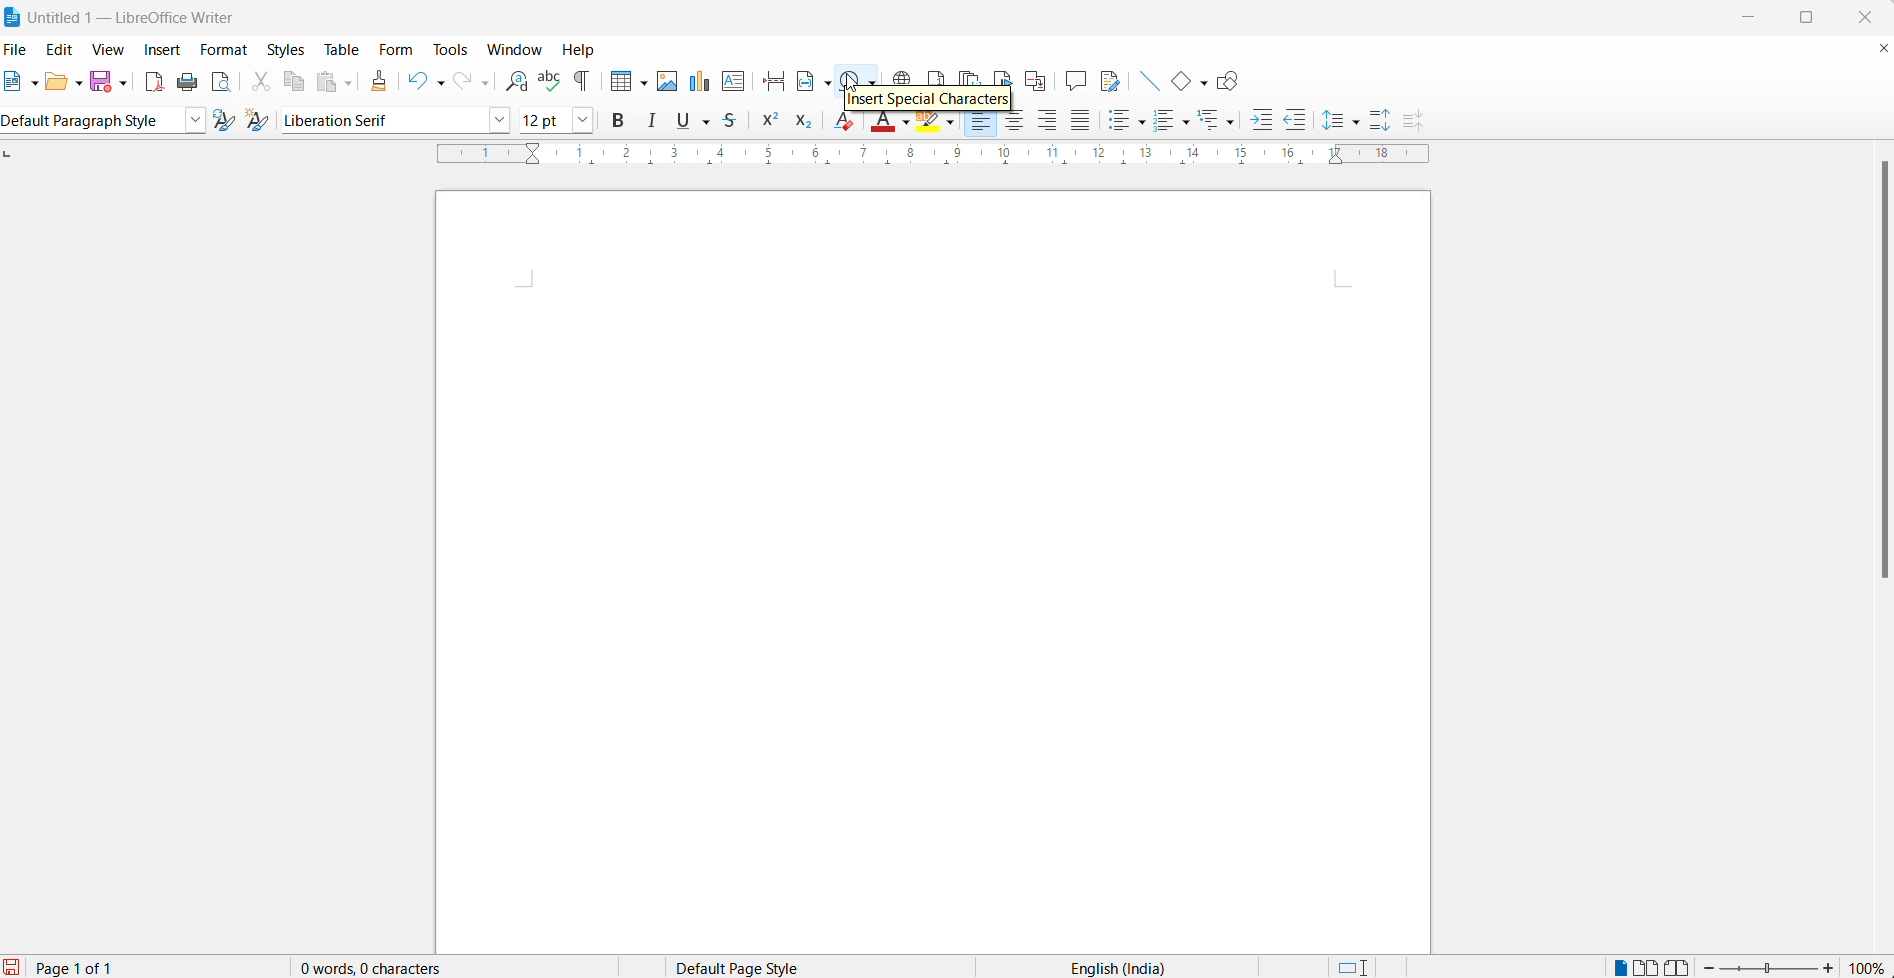 The width and height of the screenshot is (1894, 978). Describe the element at coordinates (15, 82) in the screenshot. I see `new ` at that location.